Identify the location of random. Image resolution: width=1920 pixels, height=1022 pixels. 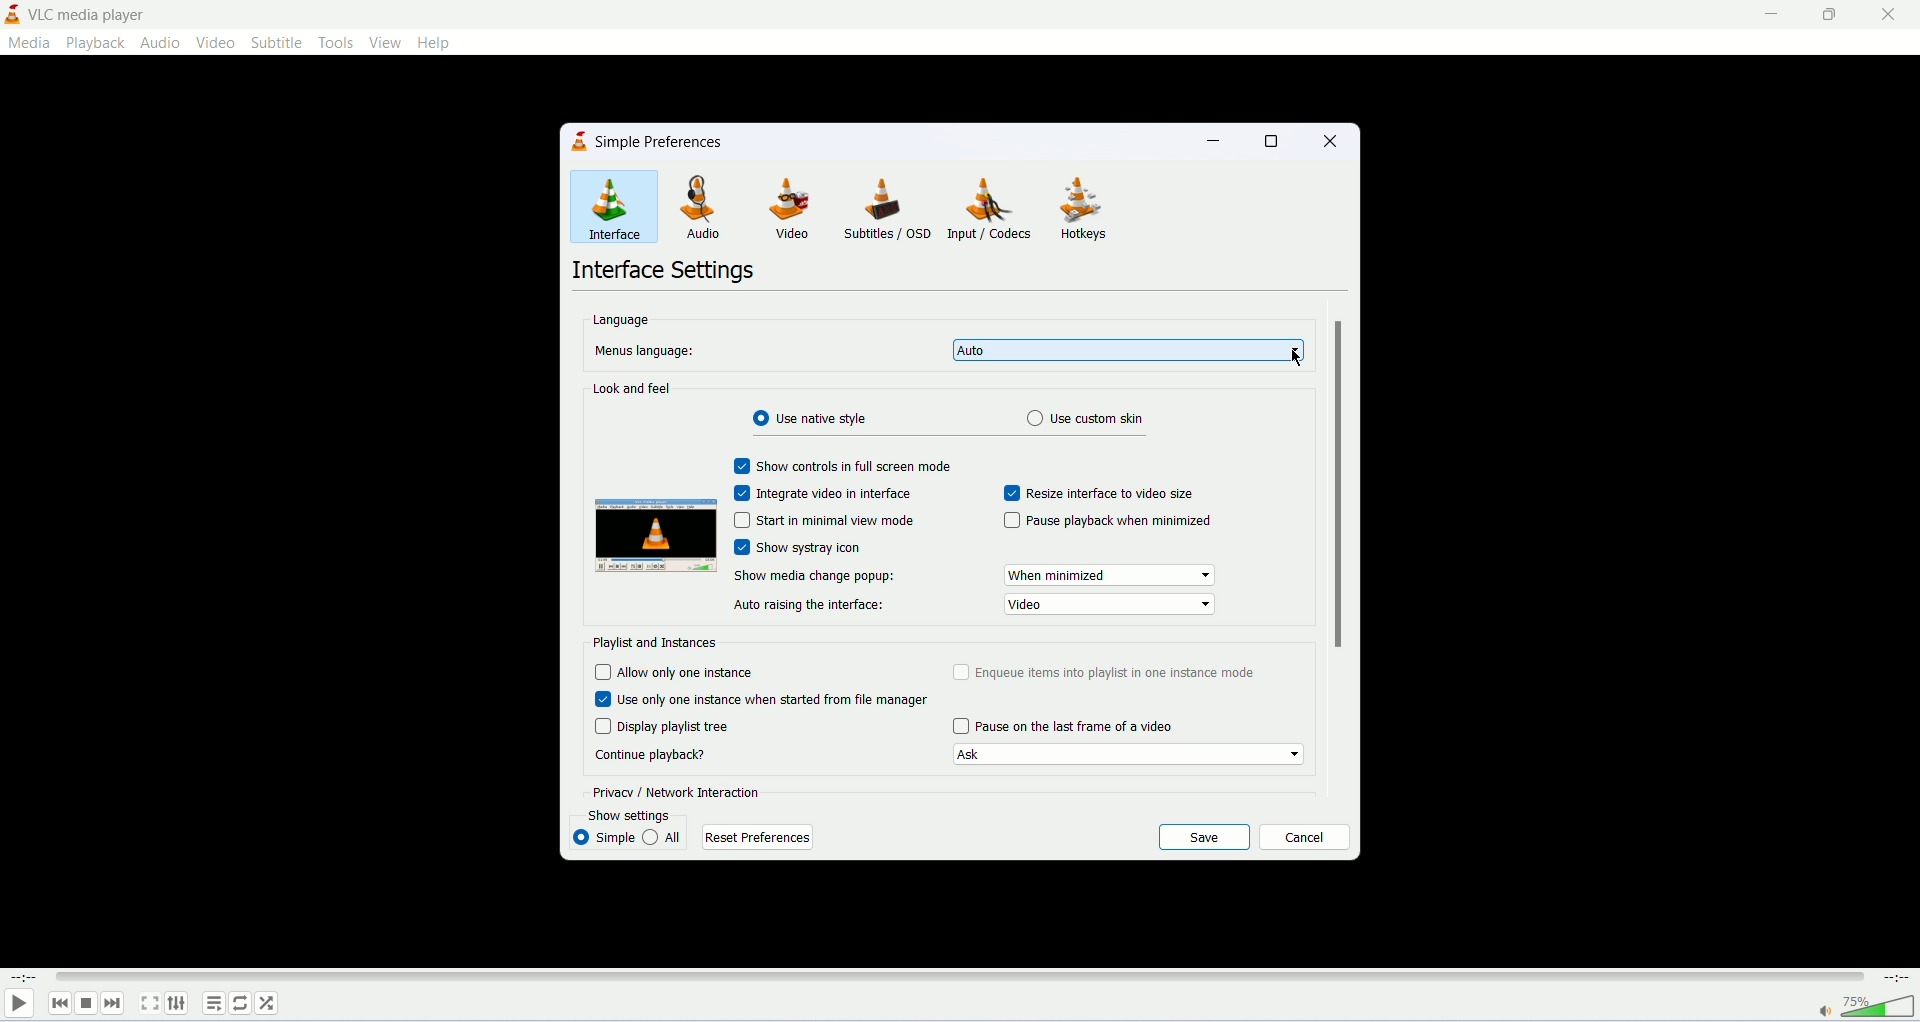
(268, 1004).